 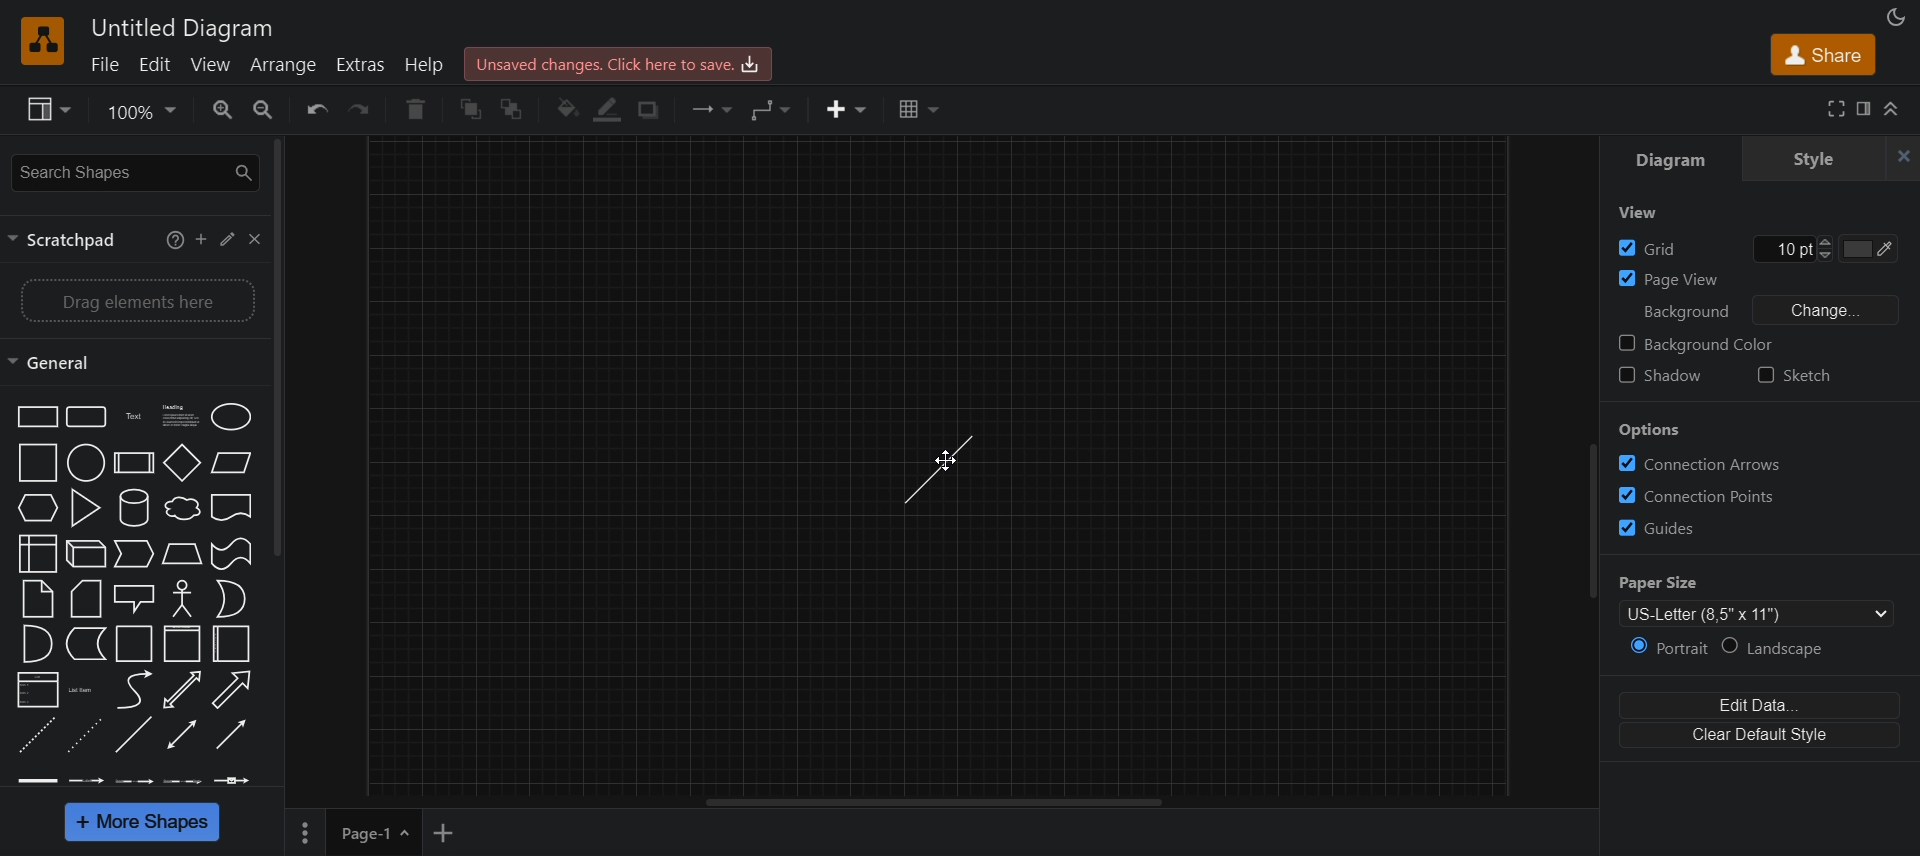 What do you see at coordinates (1740, 583) in the screenshot?
I see `paper size` at bounding box center [1740, 583].